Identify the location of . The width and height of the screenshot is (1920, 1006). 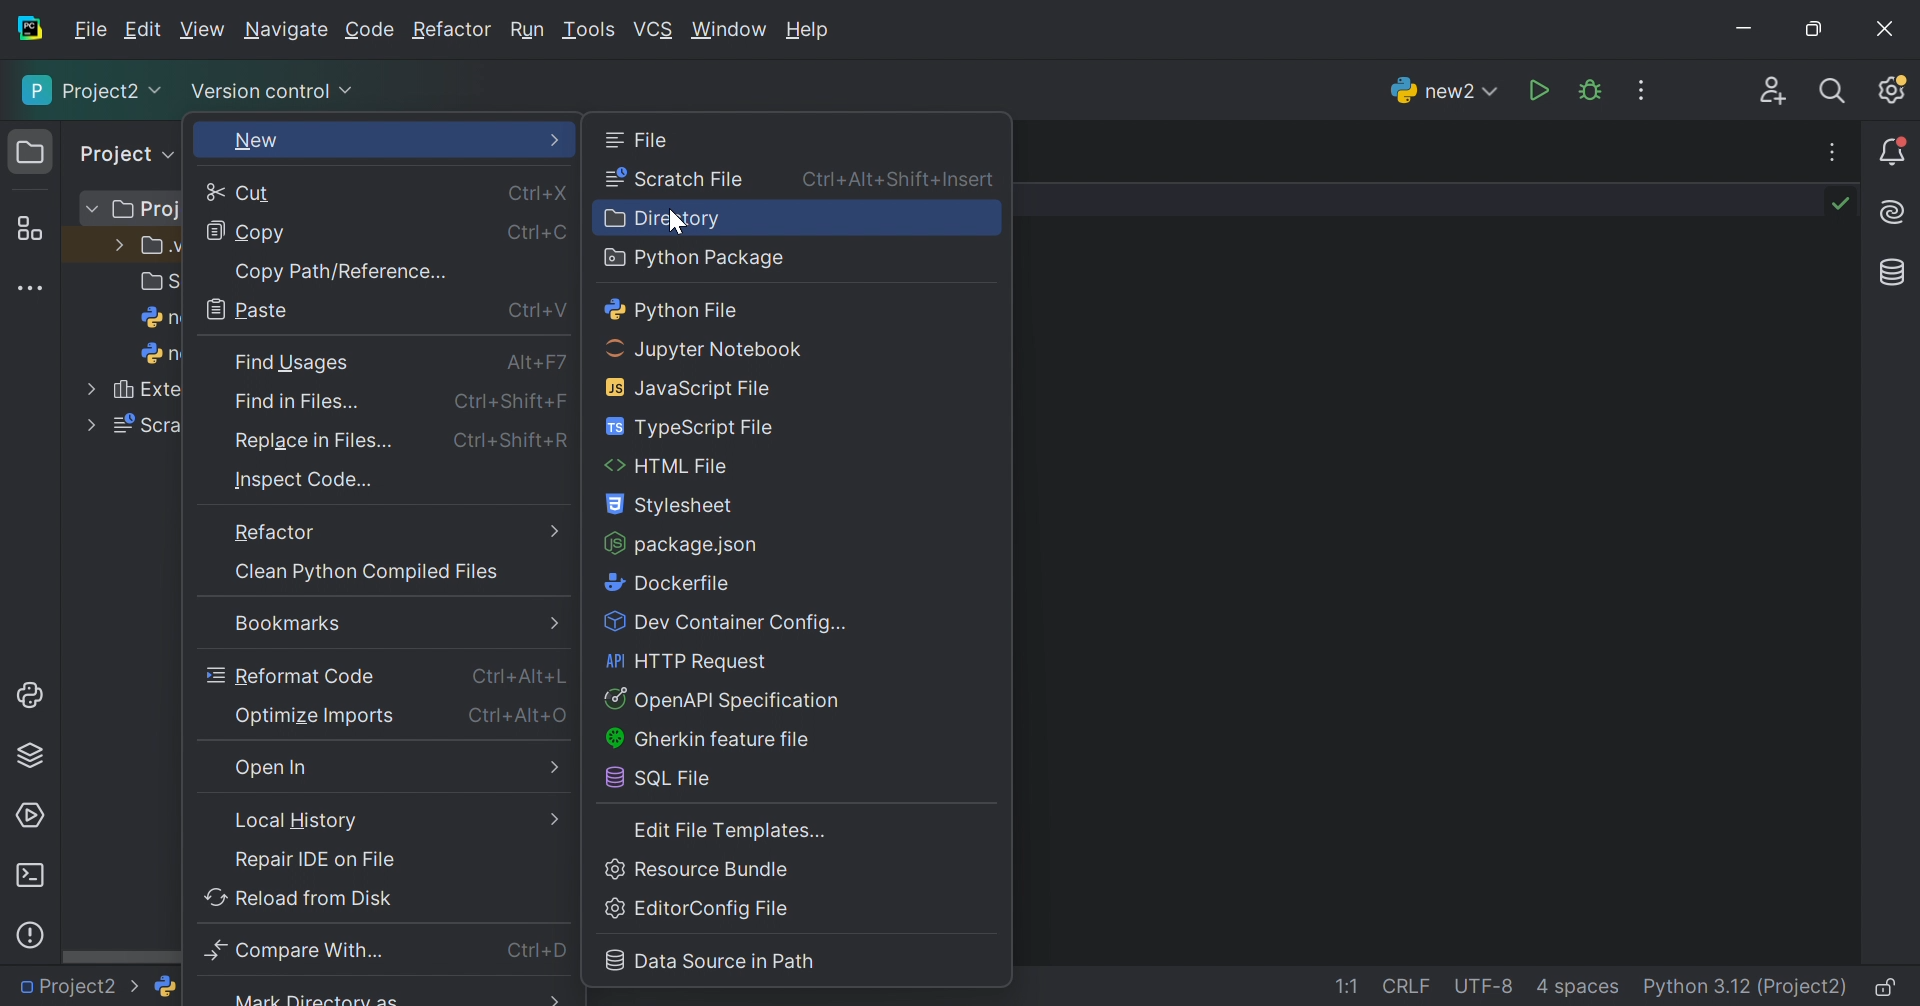
(726, 621).